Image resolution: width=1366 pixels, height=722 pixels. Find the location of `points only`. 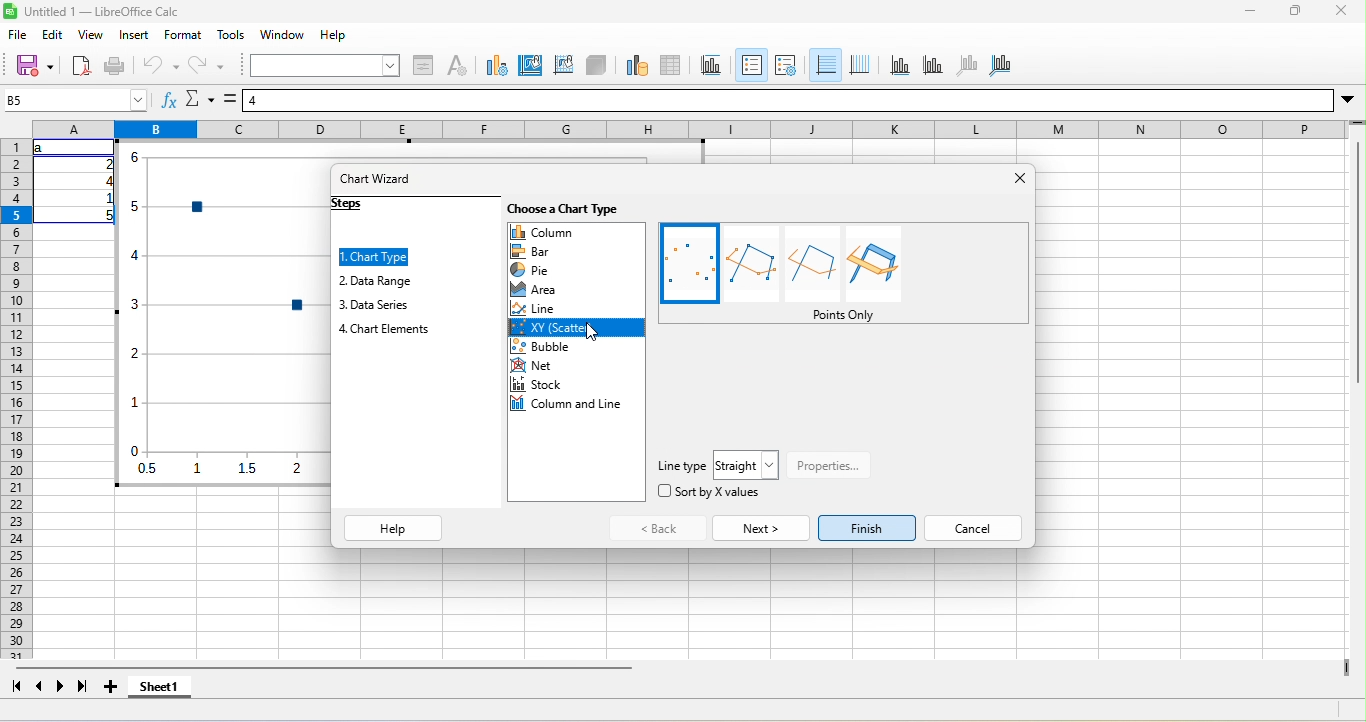

points only is located at coordinates (844, 315).